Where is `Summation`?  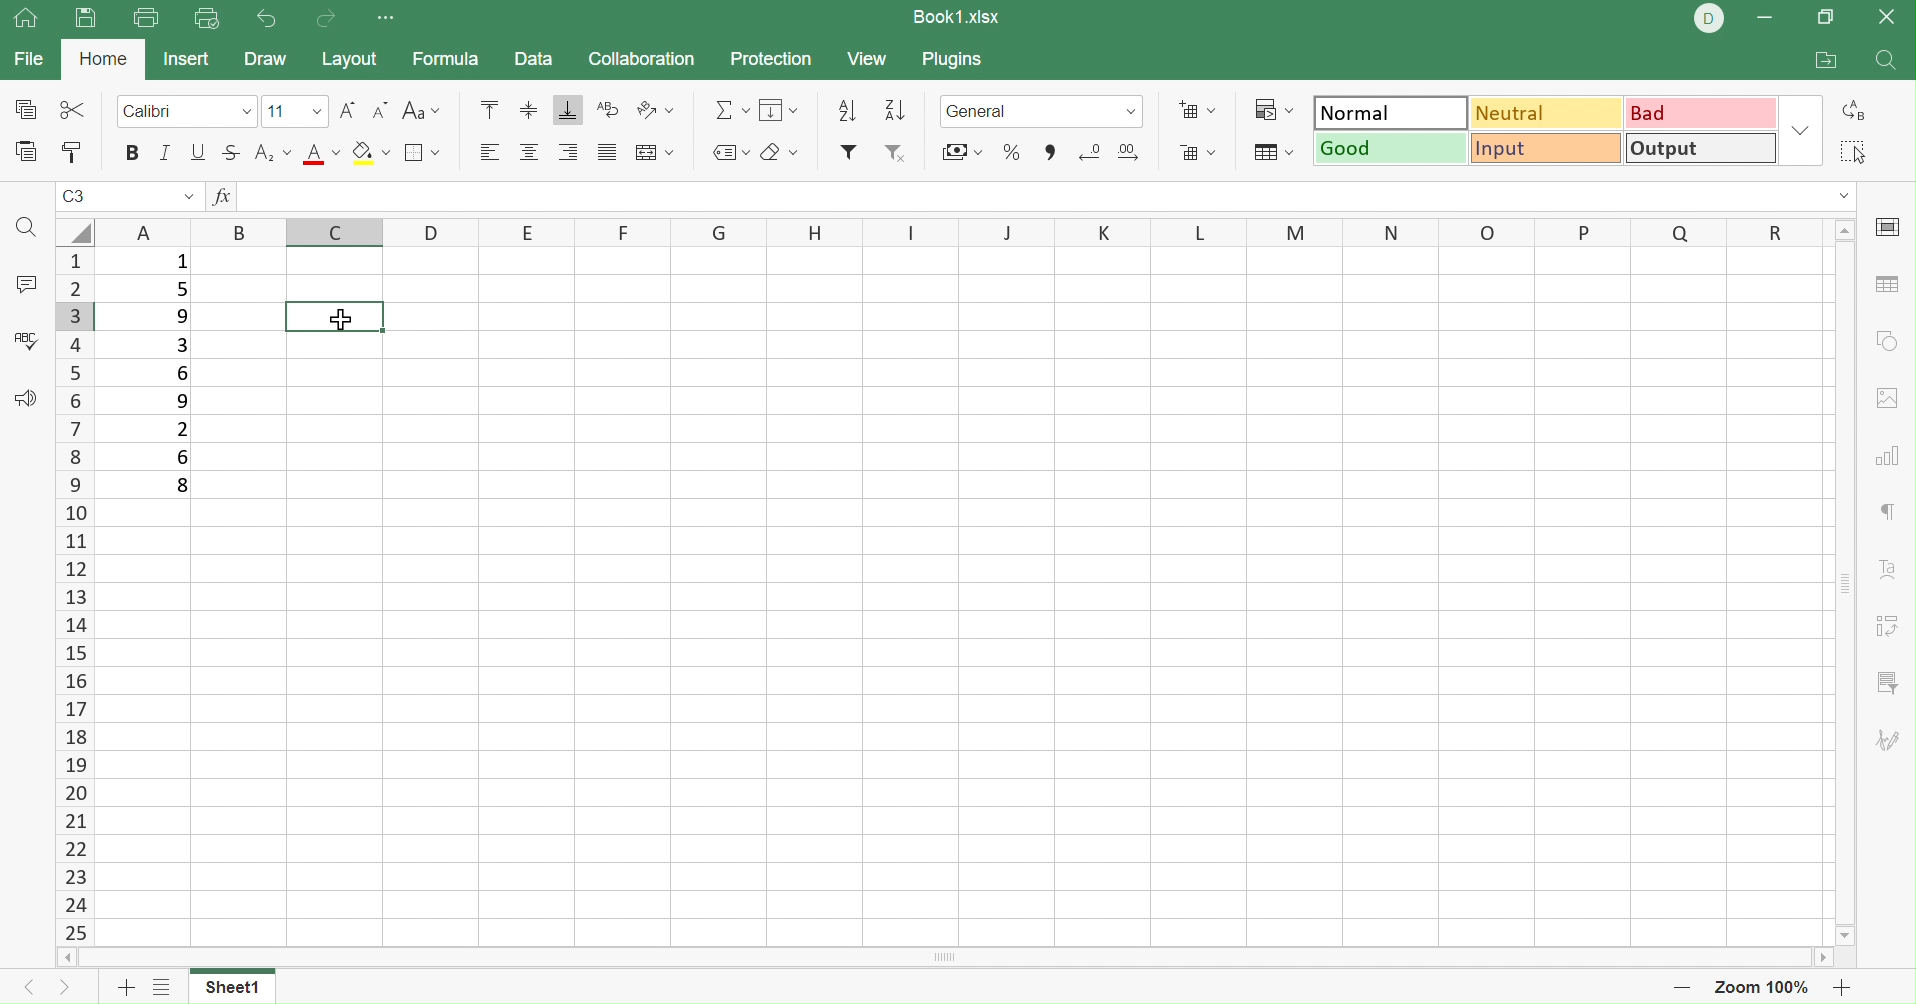 Summation is located at coordinates (731, 110).